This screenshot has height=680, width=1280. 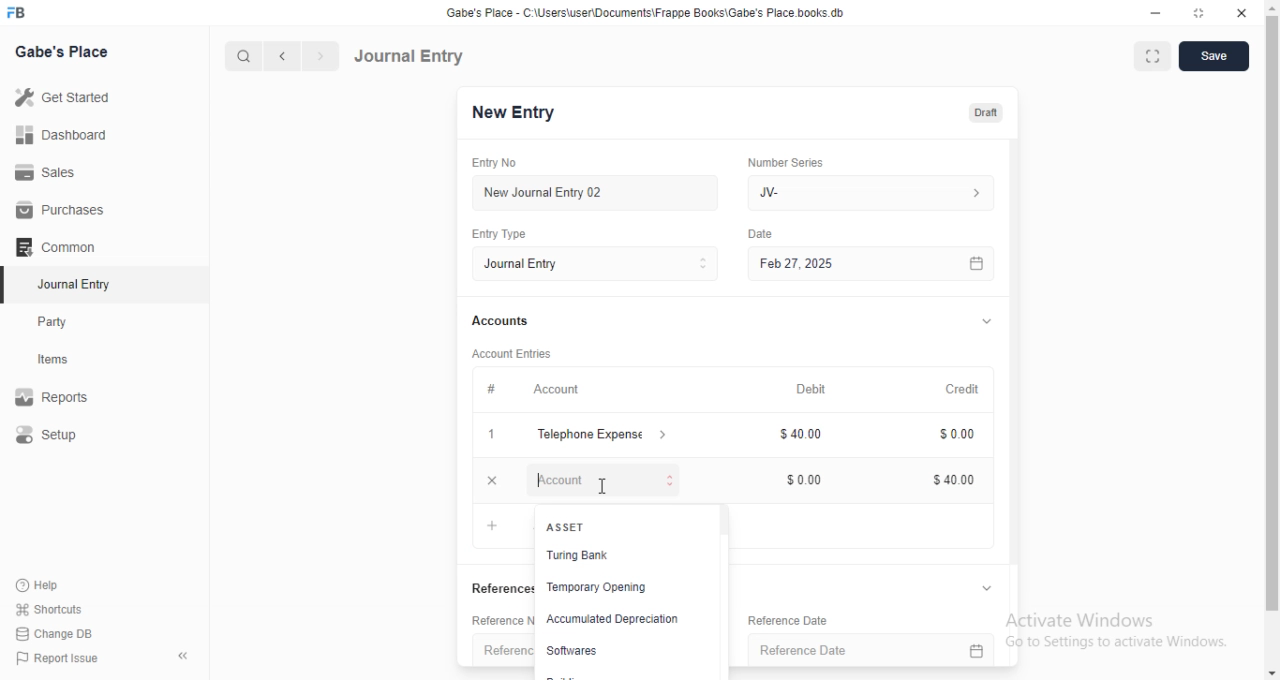 What do you see at coordinates (785, 619) in the screenshot?
I see `‘Reference Date` at bounding box center [785, 619].